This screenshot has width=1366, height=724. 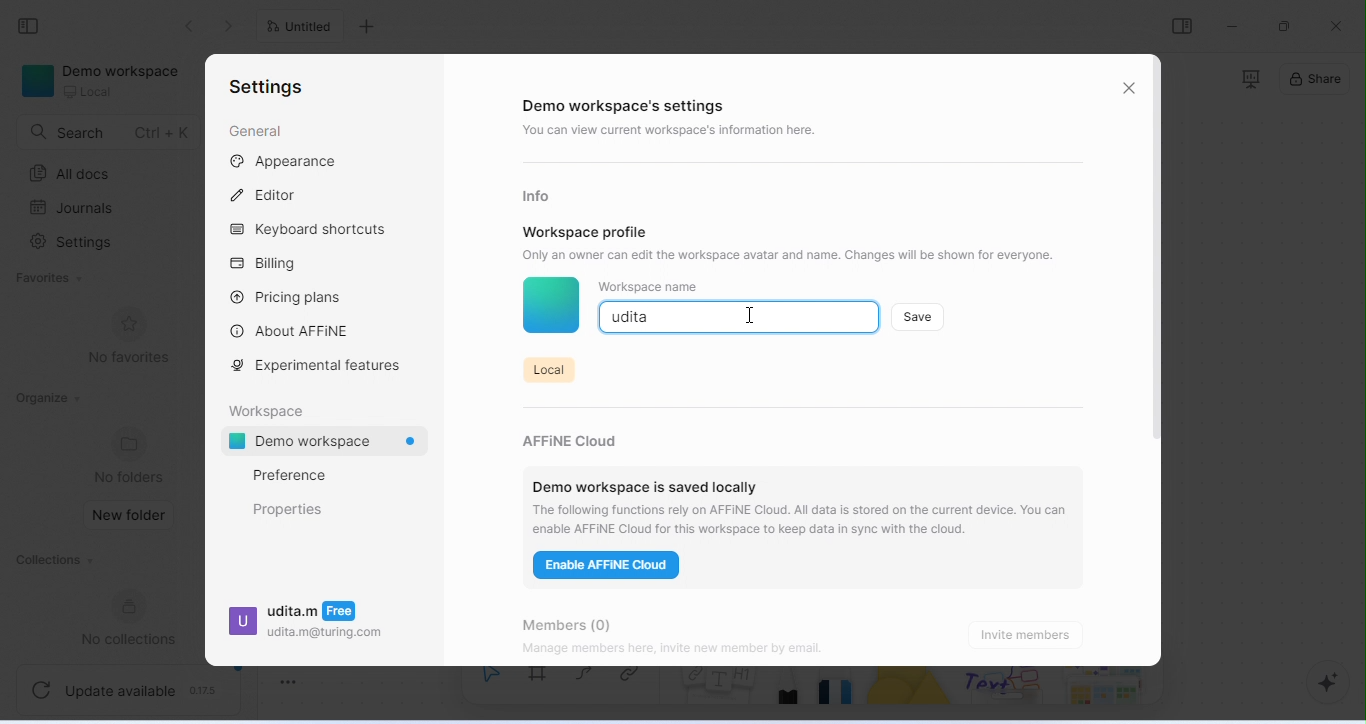 What do you see at coordinates (637, 683) in the screenshot?
I see `link` at bounding box center [637, 683].